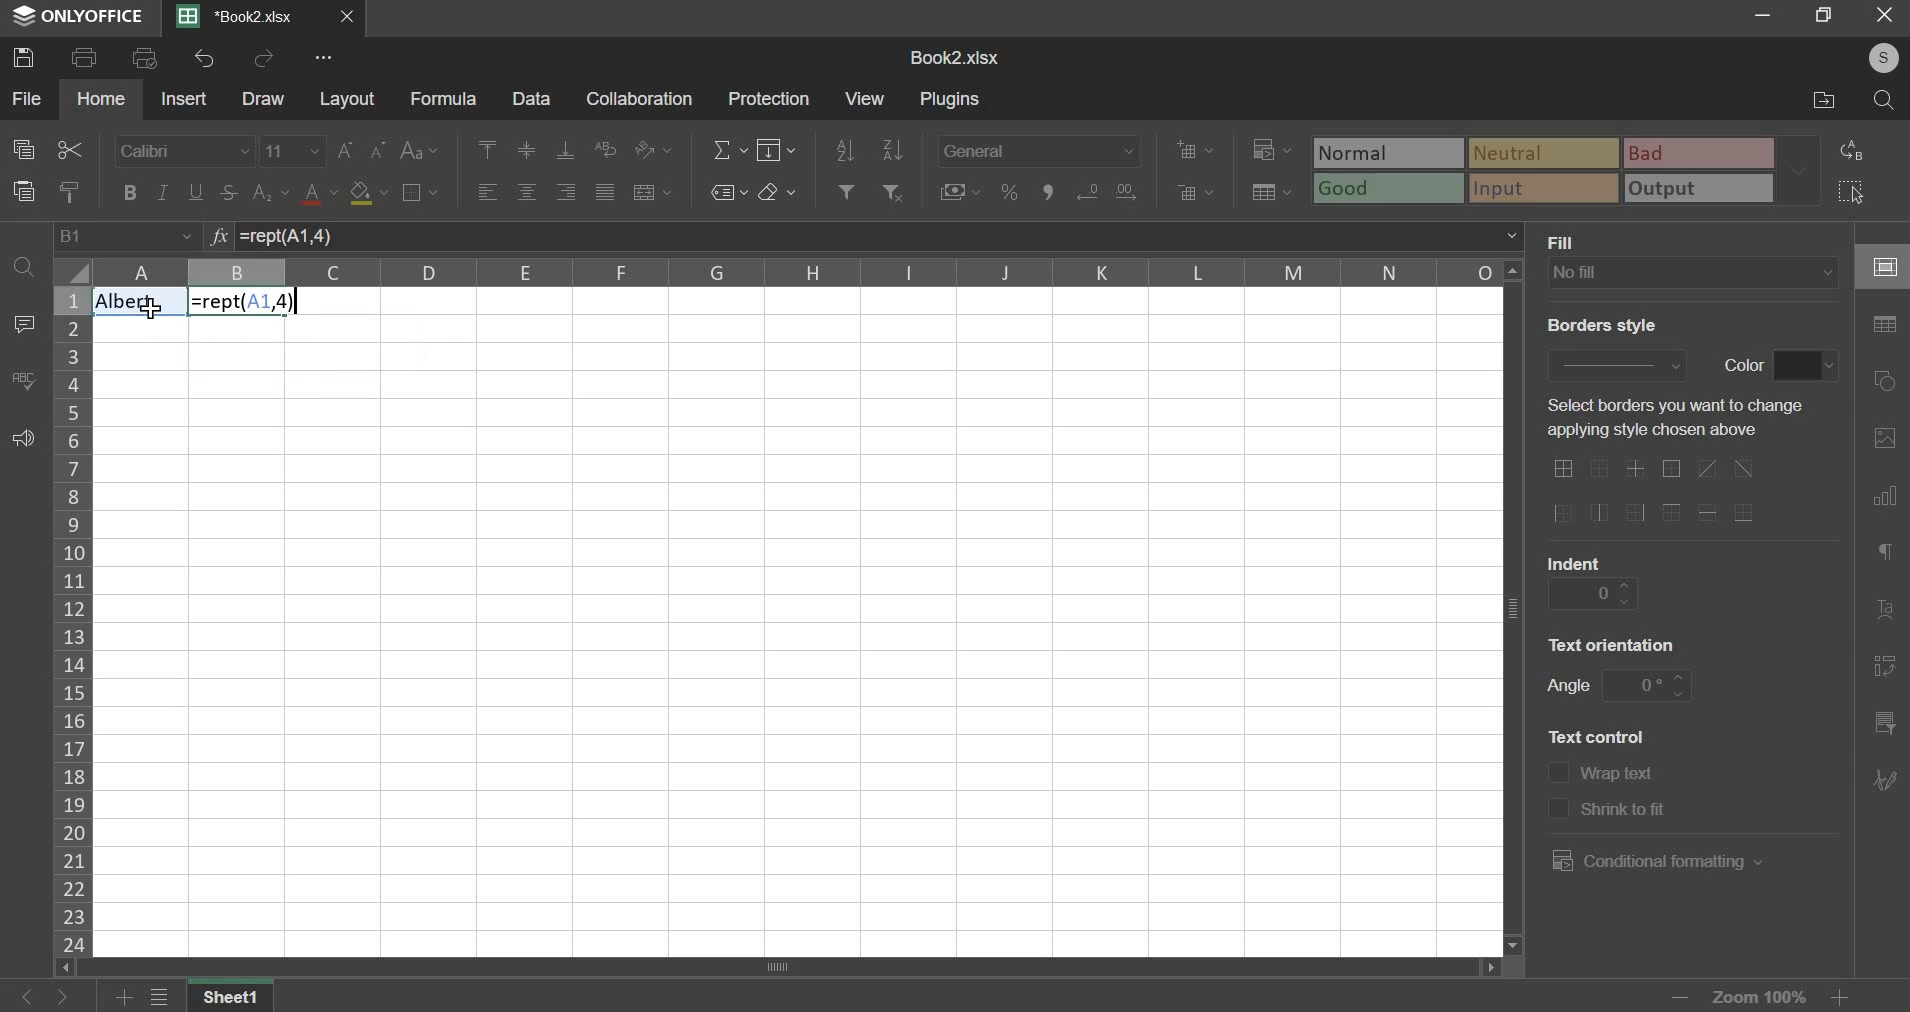  Describe the element at coordinates (219, 235) in the screenshot. I see `function` at that location.